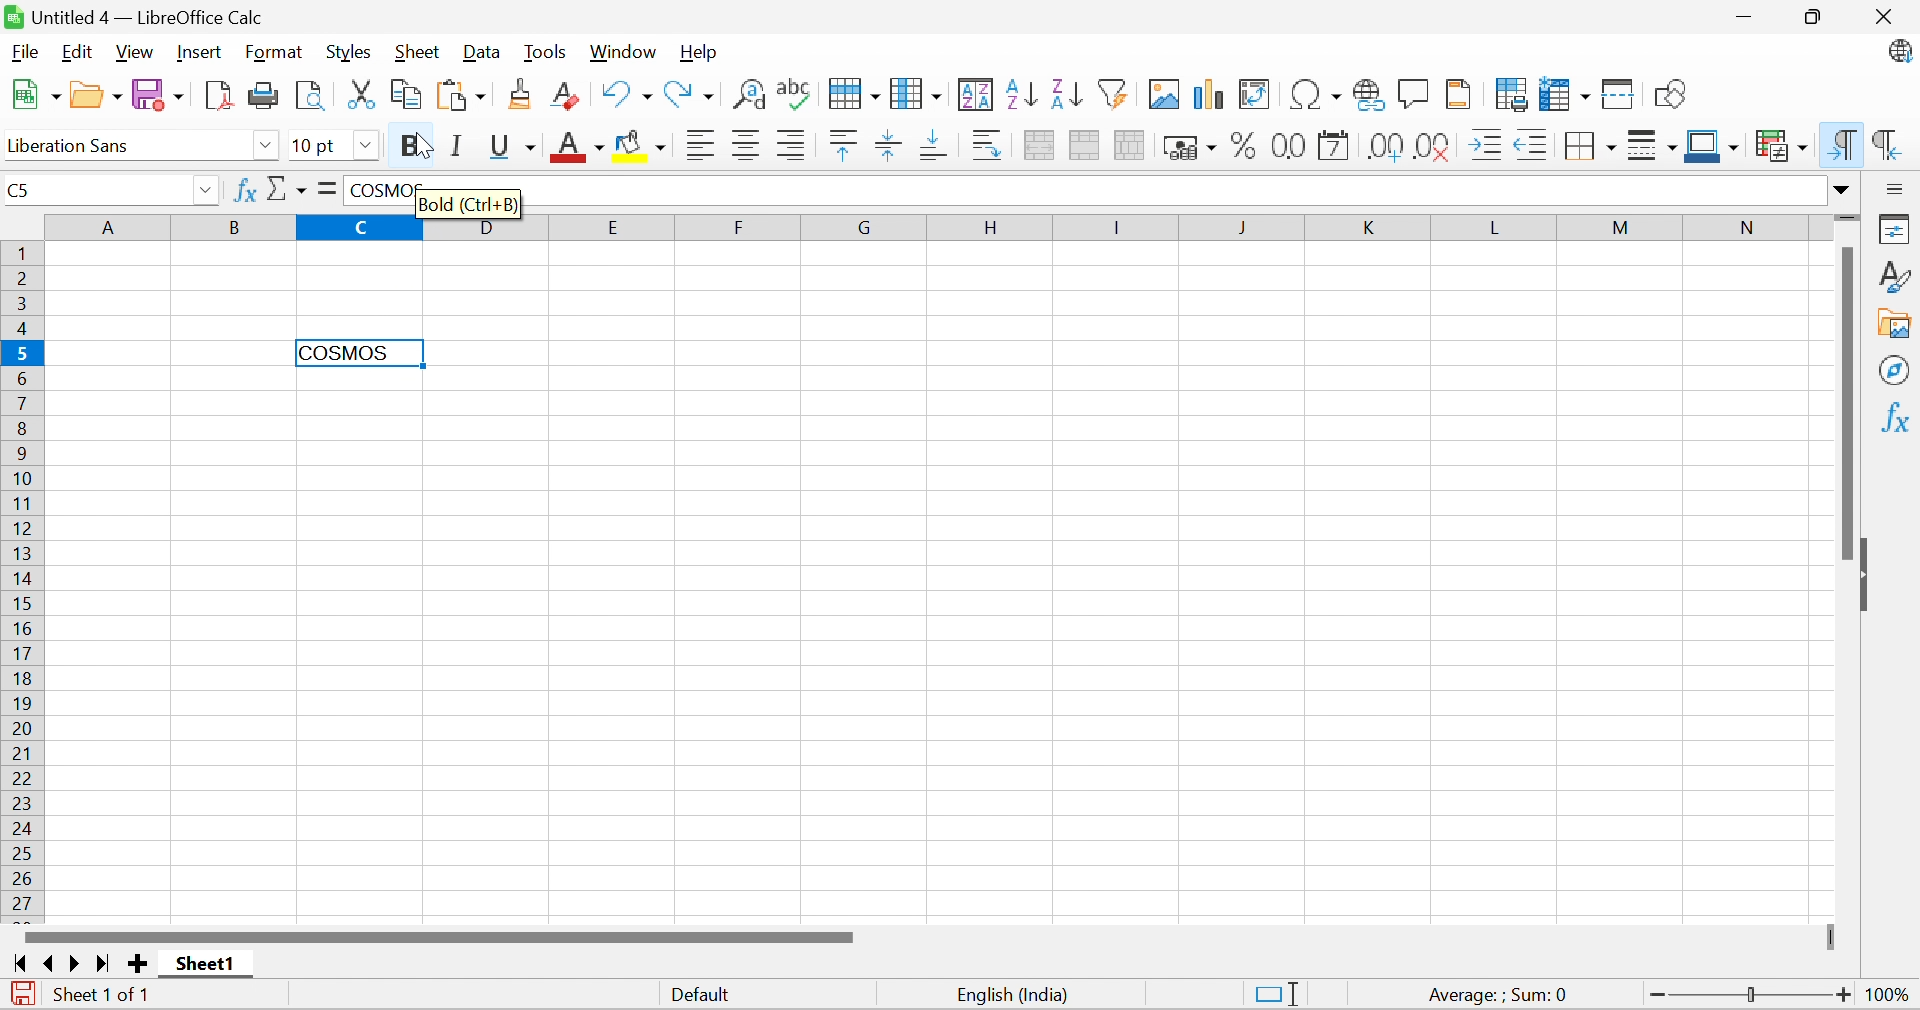 The height and width of the screenshot is (1010, 1920). I want to click on Function Wizard, so click(245, 194).